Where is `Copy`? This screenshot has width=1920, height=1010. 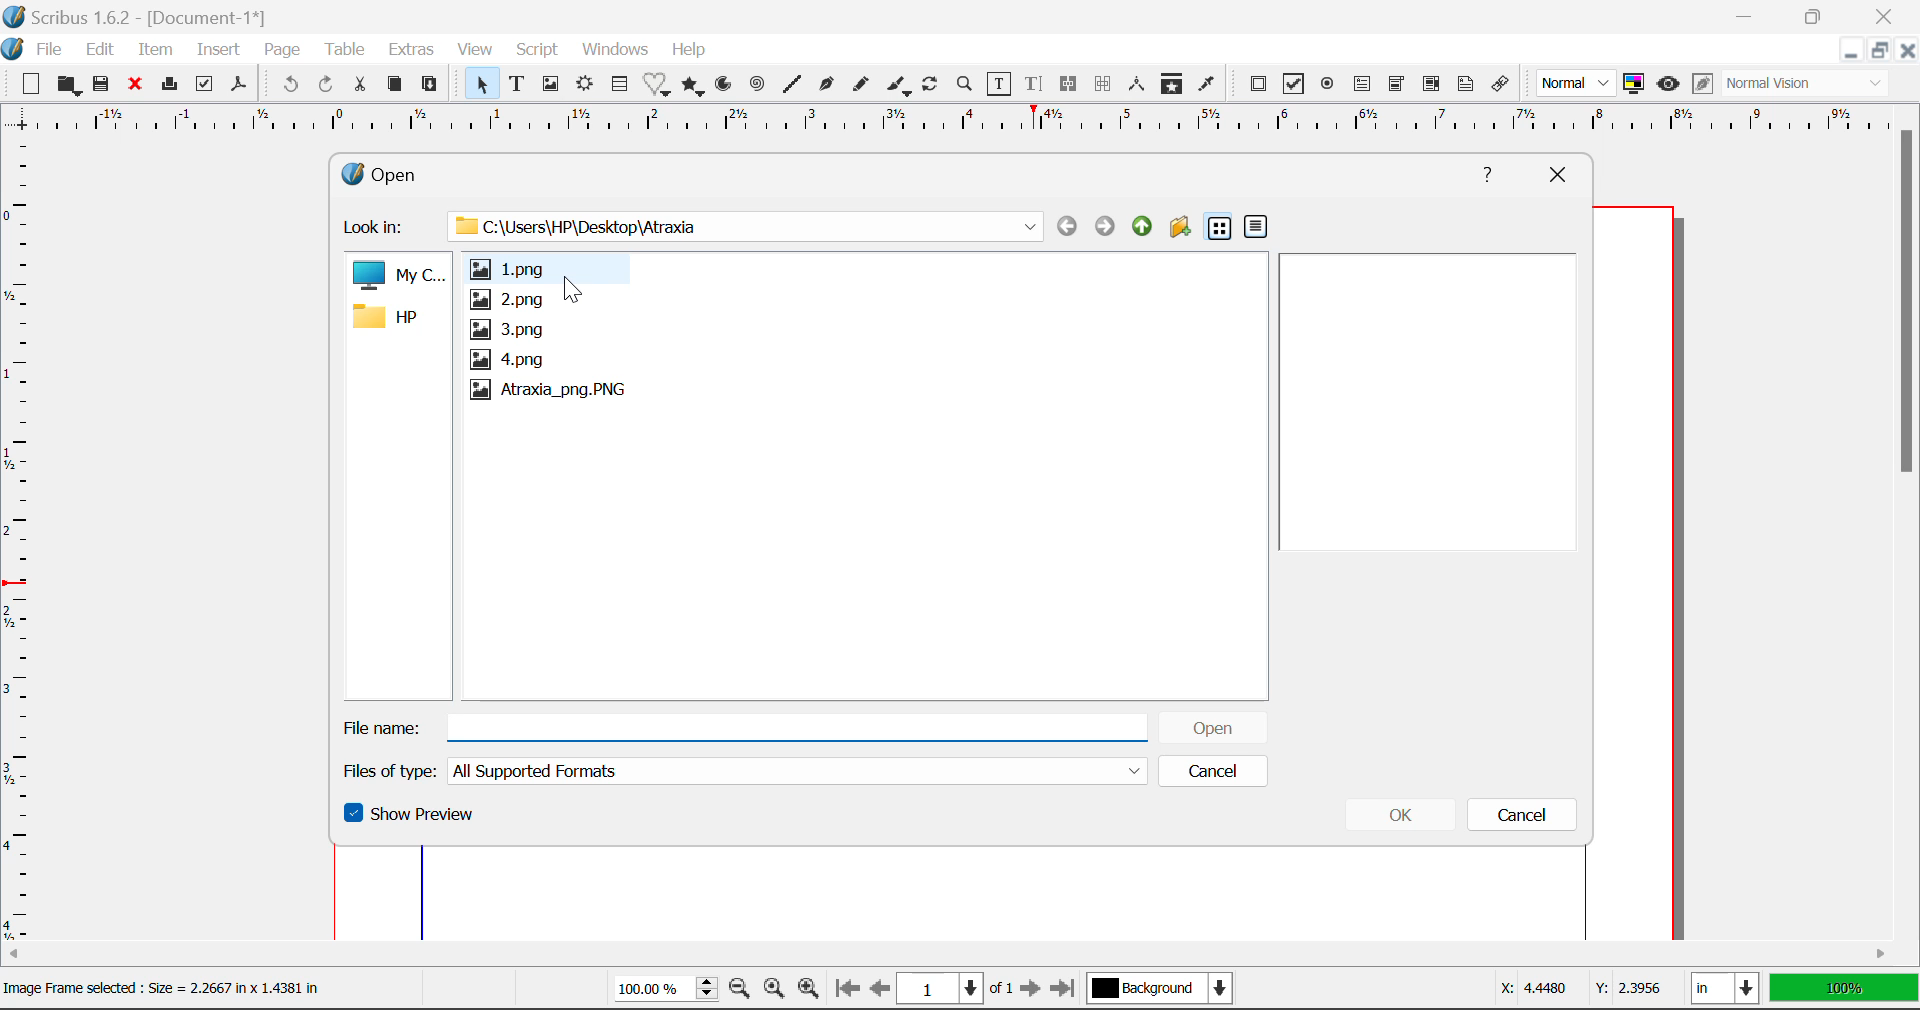 Copy is located at coordinates (394, 85).